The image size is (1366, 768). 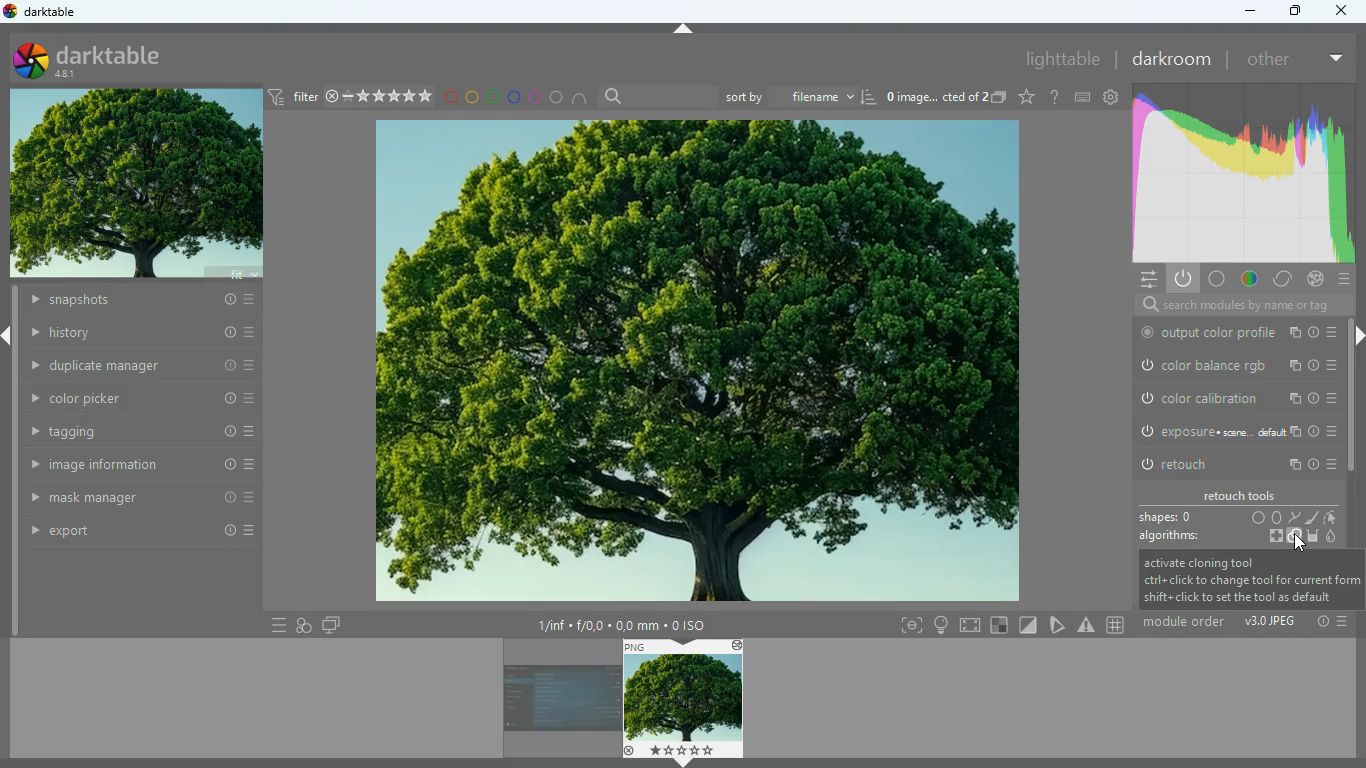 What do you see at coordinates (1082, 99) in the screenshot?
I see `keyboard` at bounding box center [1082, 99].